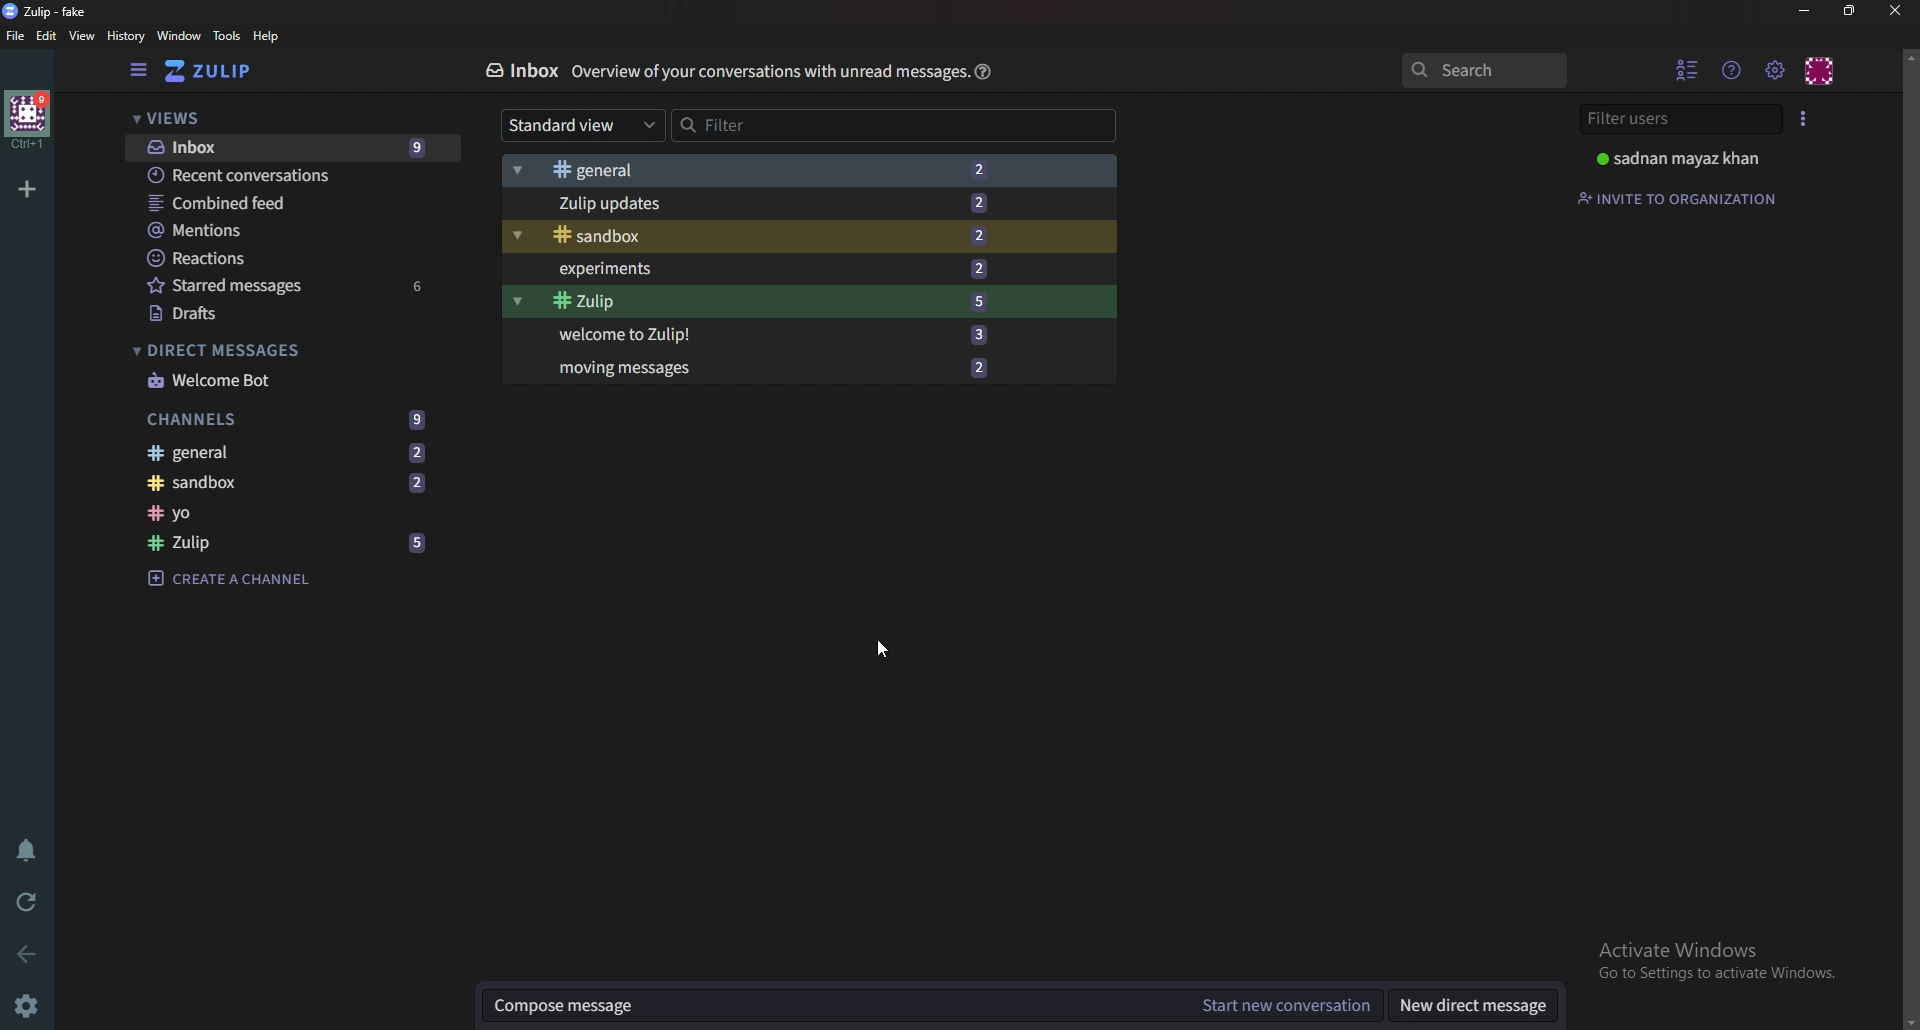  Describe the element at coordinates (16, 37) in the screenshot. I see `File` at that location.